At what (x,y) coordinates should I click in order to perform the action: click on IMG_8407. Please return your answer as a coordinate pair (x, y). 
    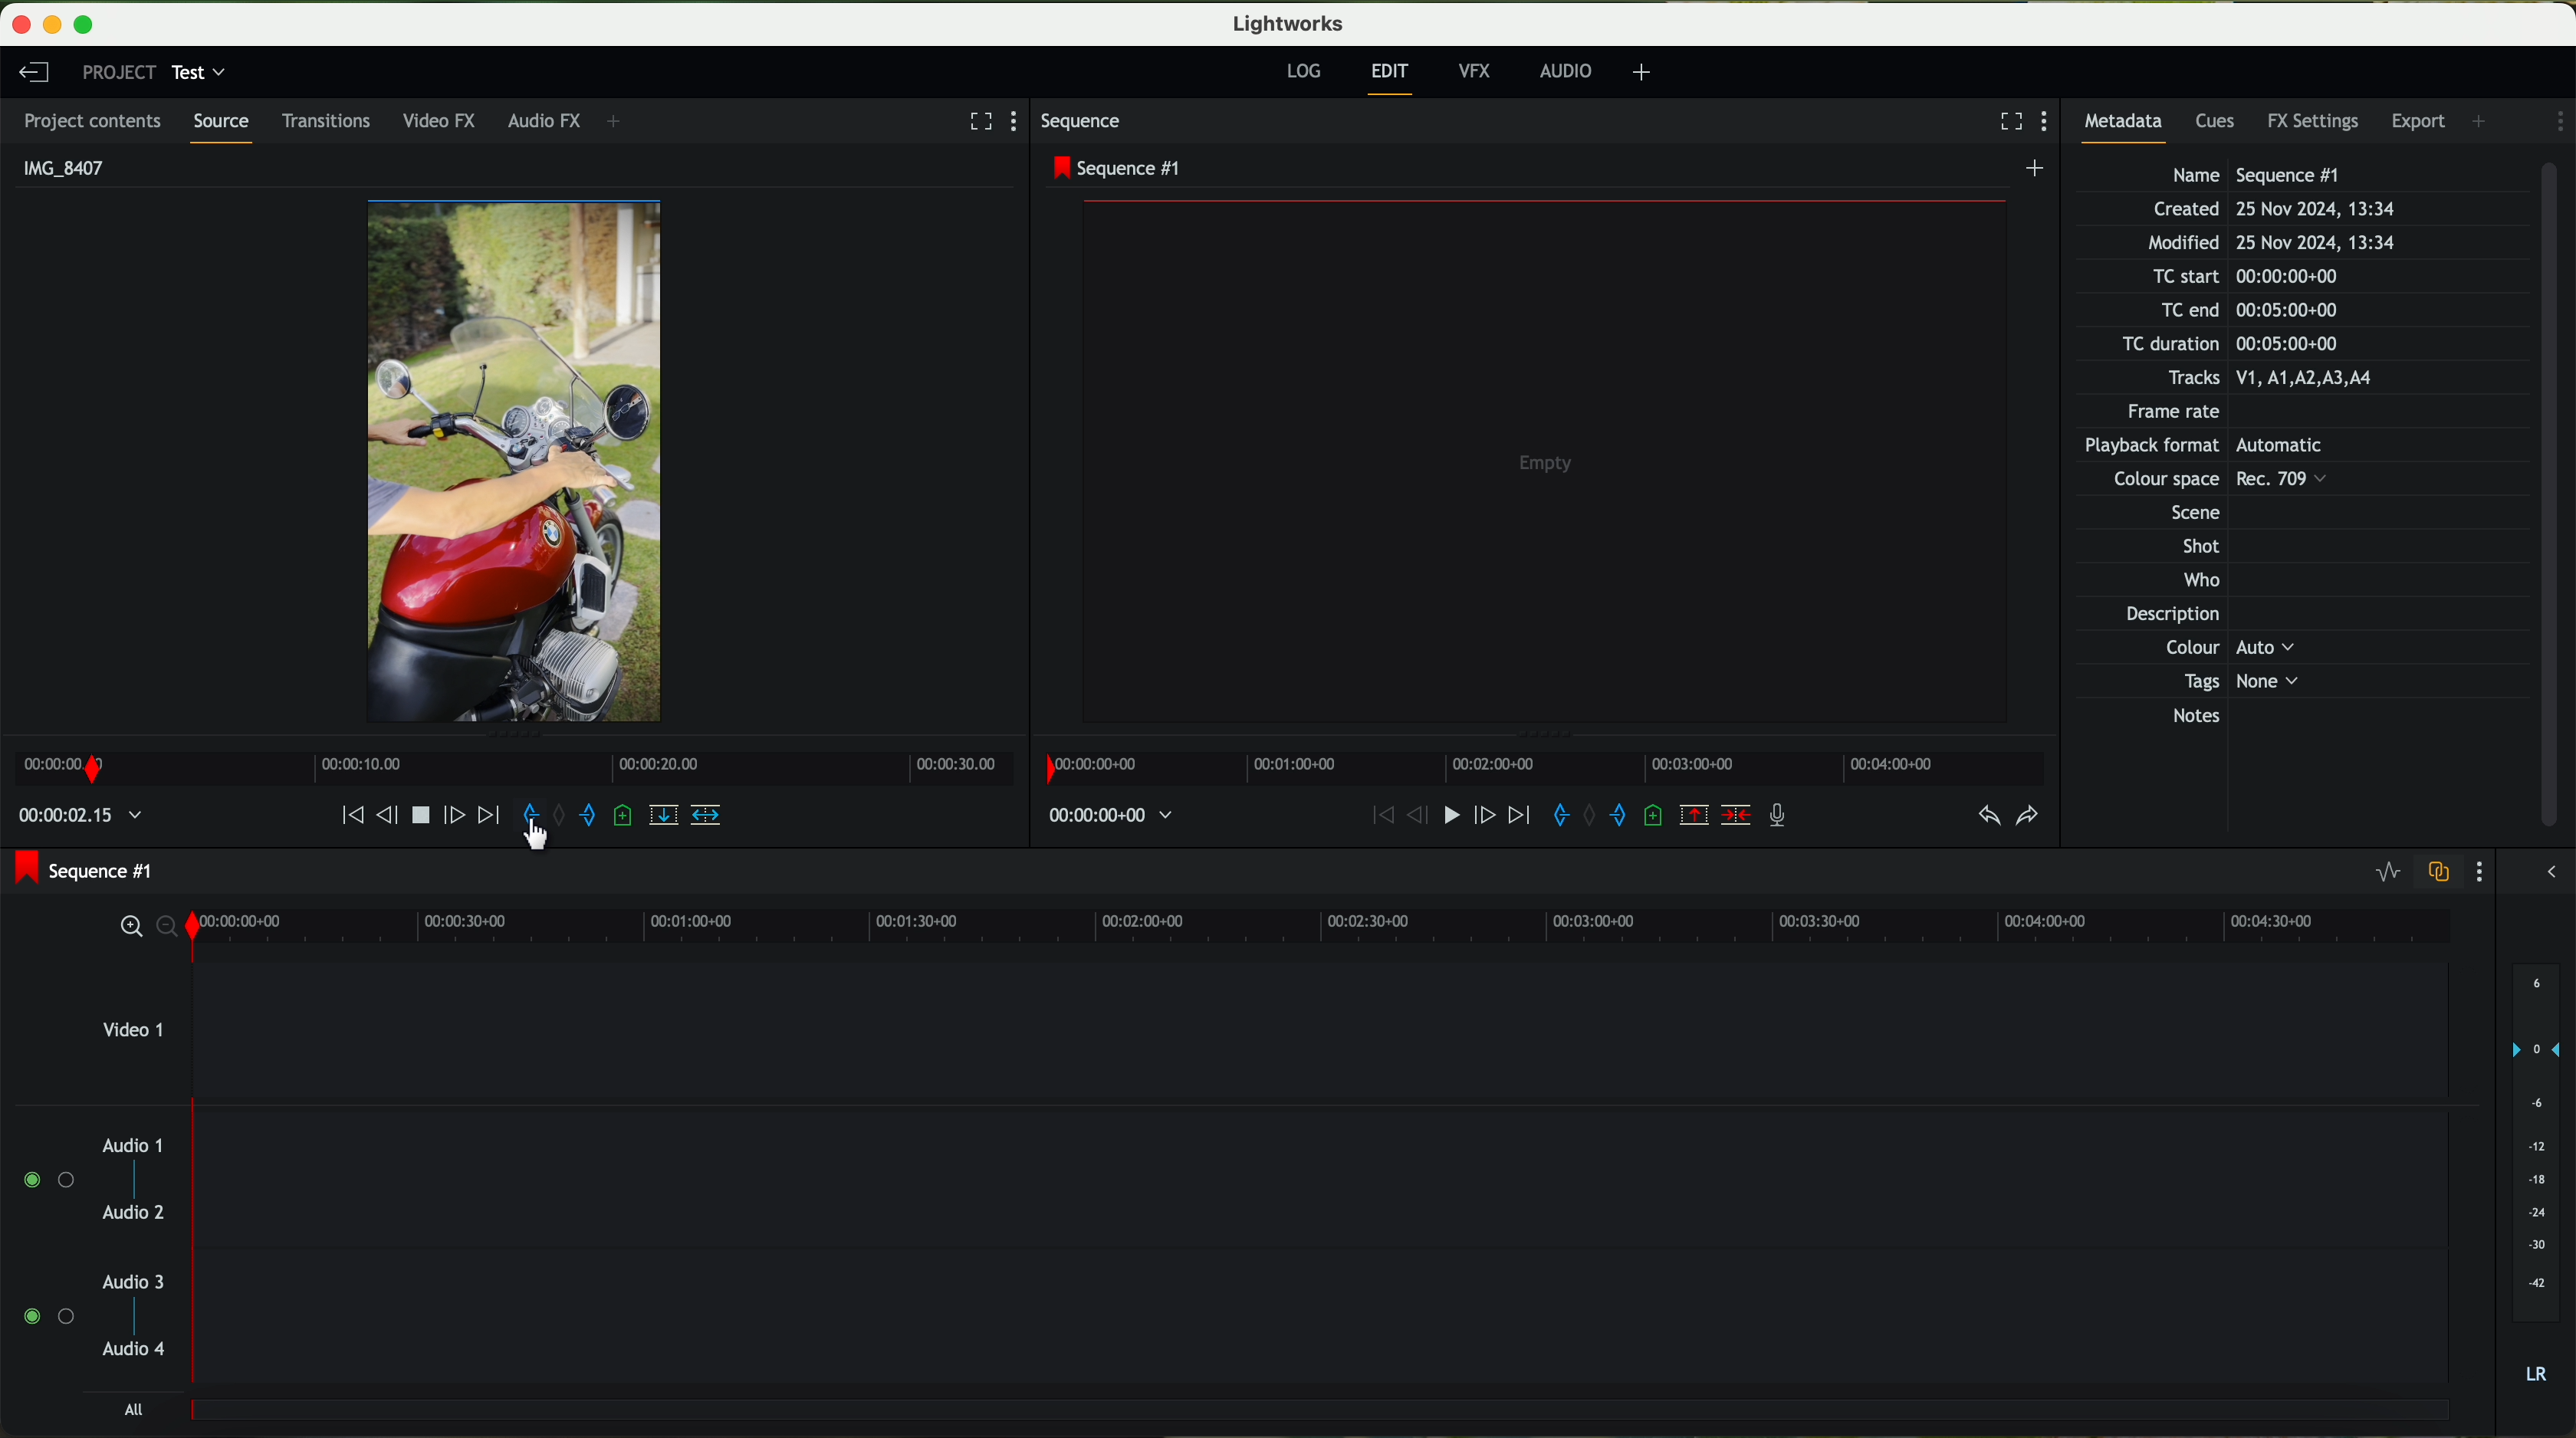
    Looking at the image, I should click on (59, 166).